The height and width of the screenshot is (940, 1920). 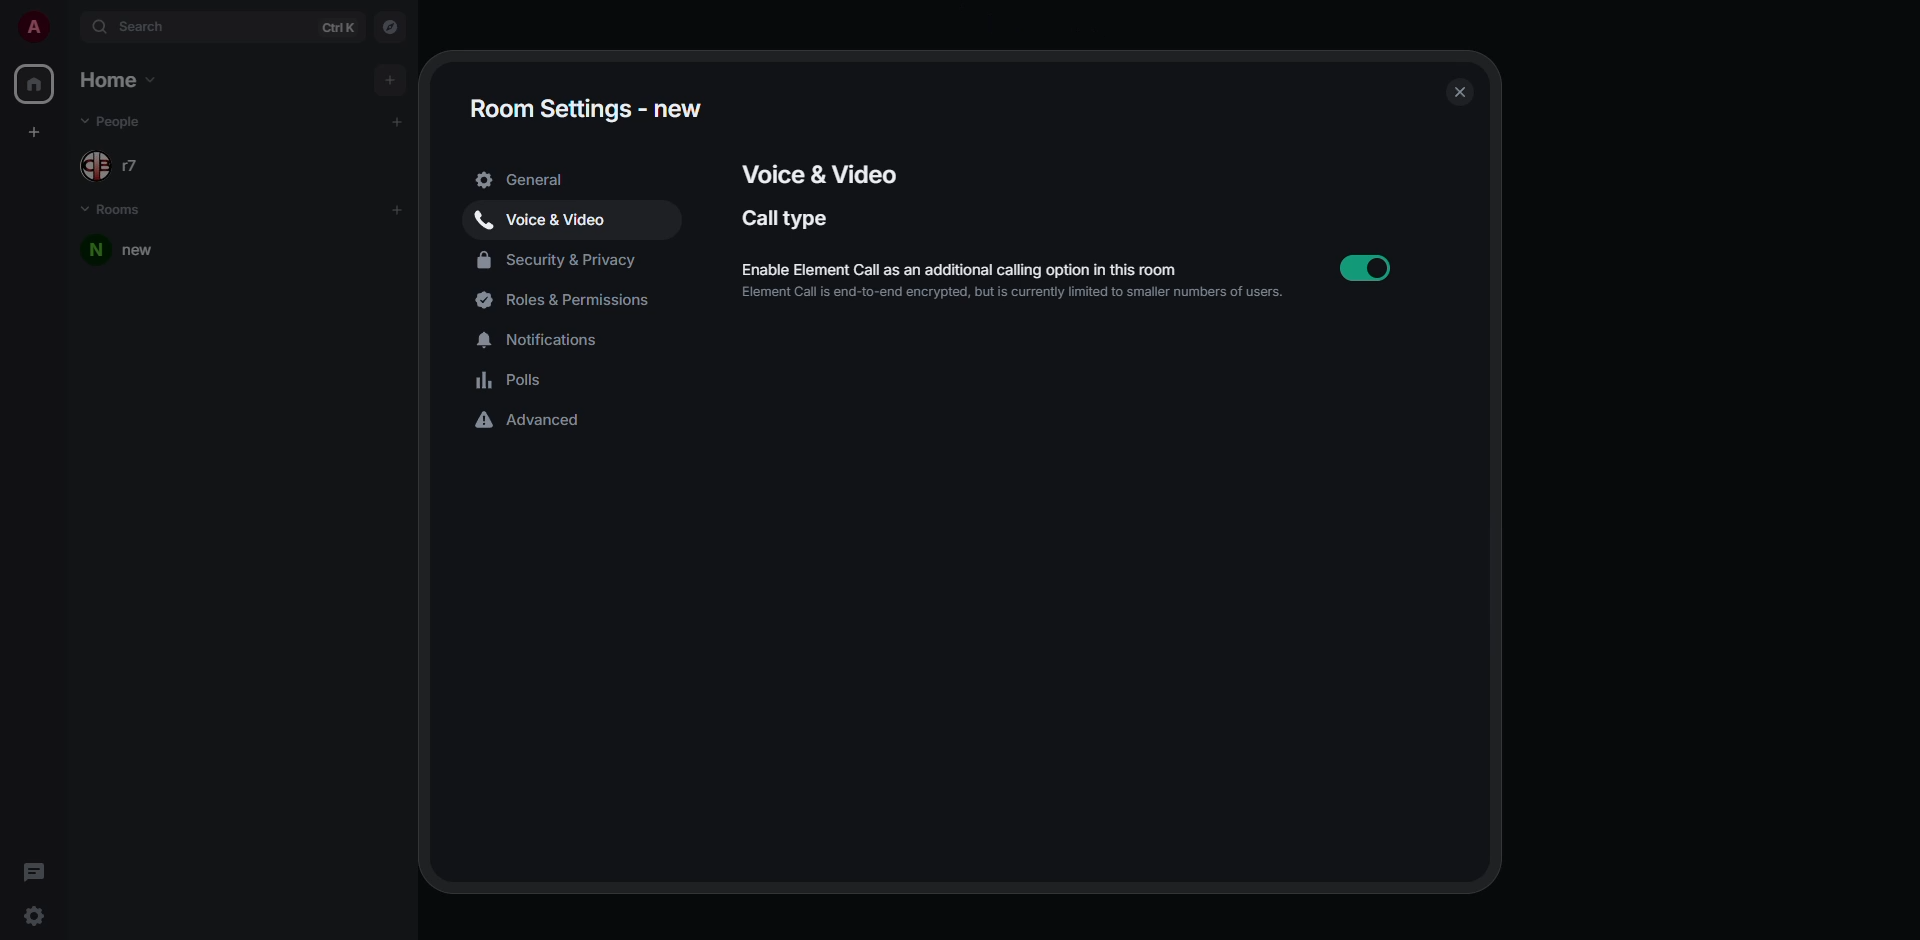 I want to click on advanced, so click(x=534, y=422).